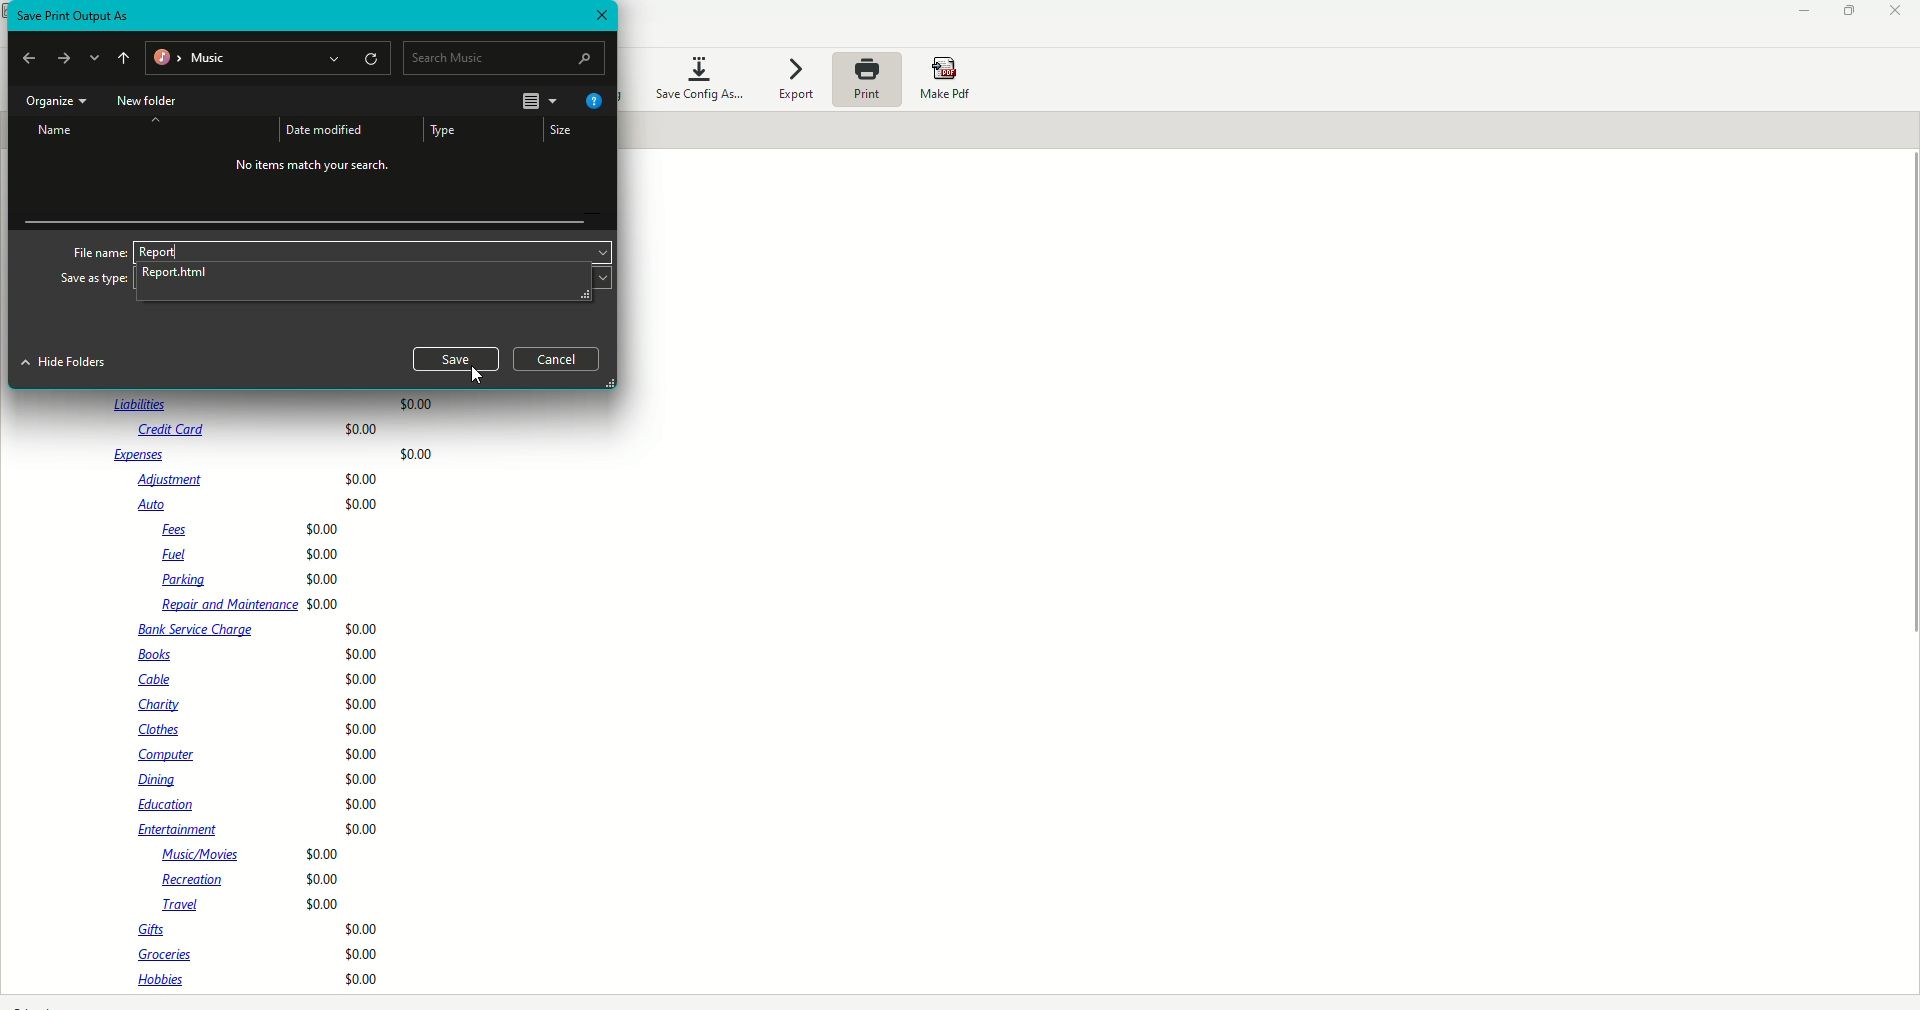 The image size is (1920, 1010). Describe the element at coordinates (1851, 10) in the screenshot. I see `Restore` at that location.